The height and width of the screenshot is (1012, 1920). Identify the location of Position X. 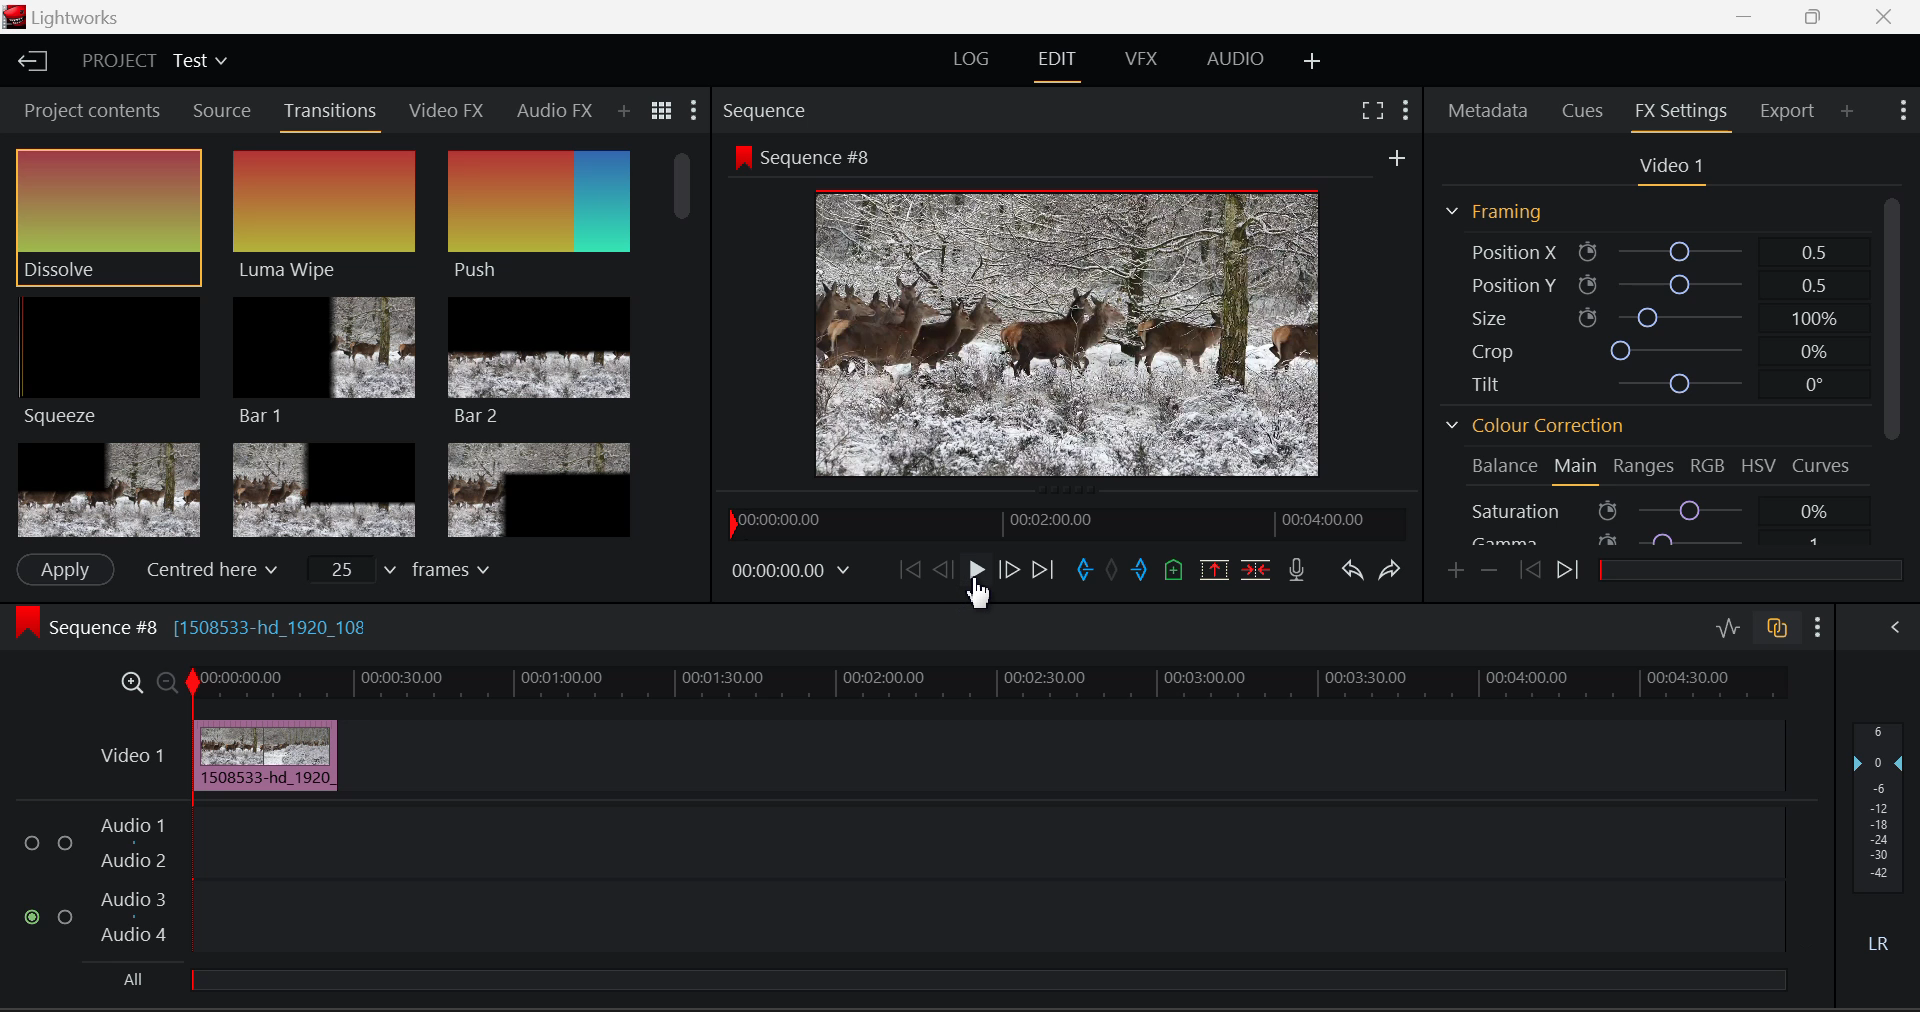
(1646, 249).